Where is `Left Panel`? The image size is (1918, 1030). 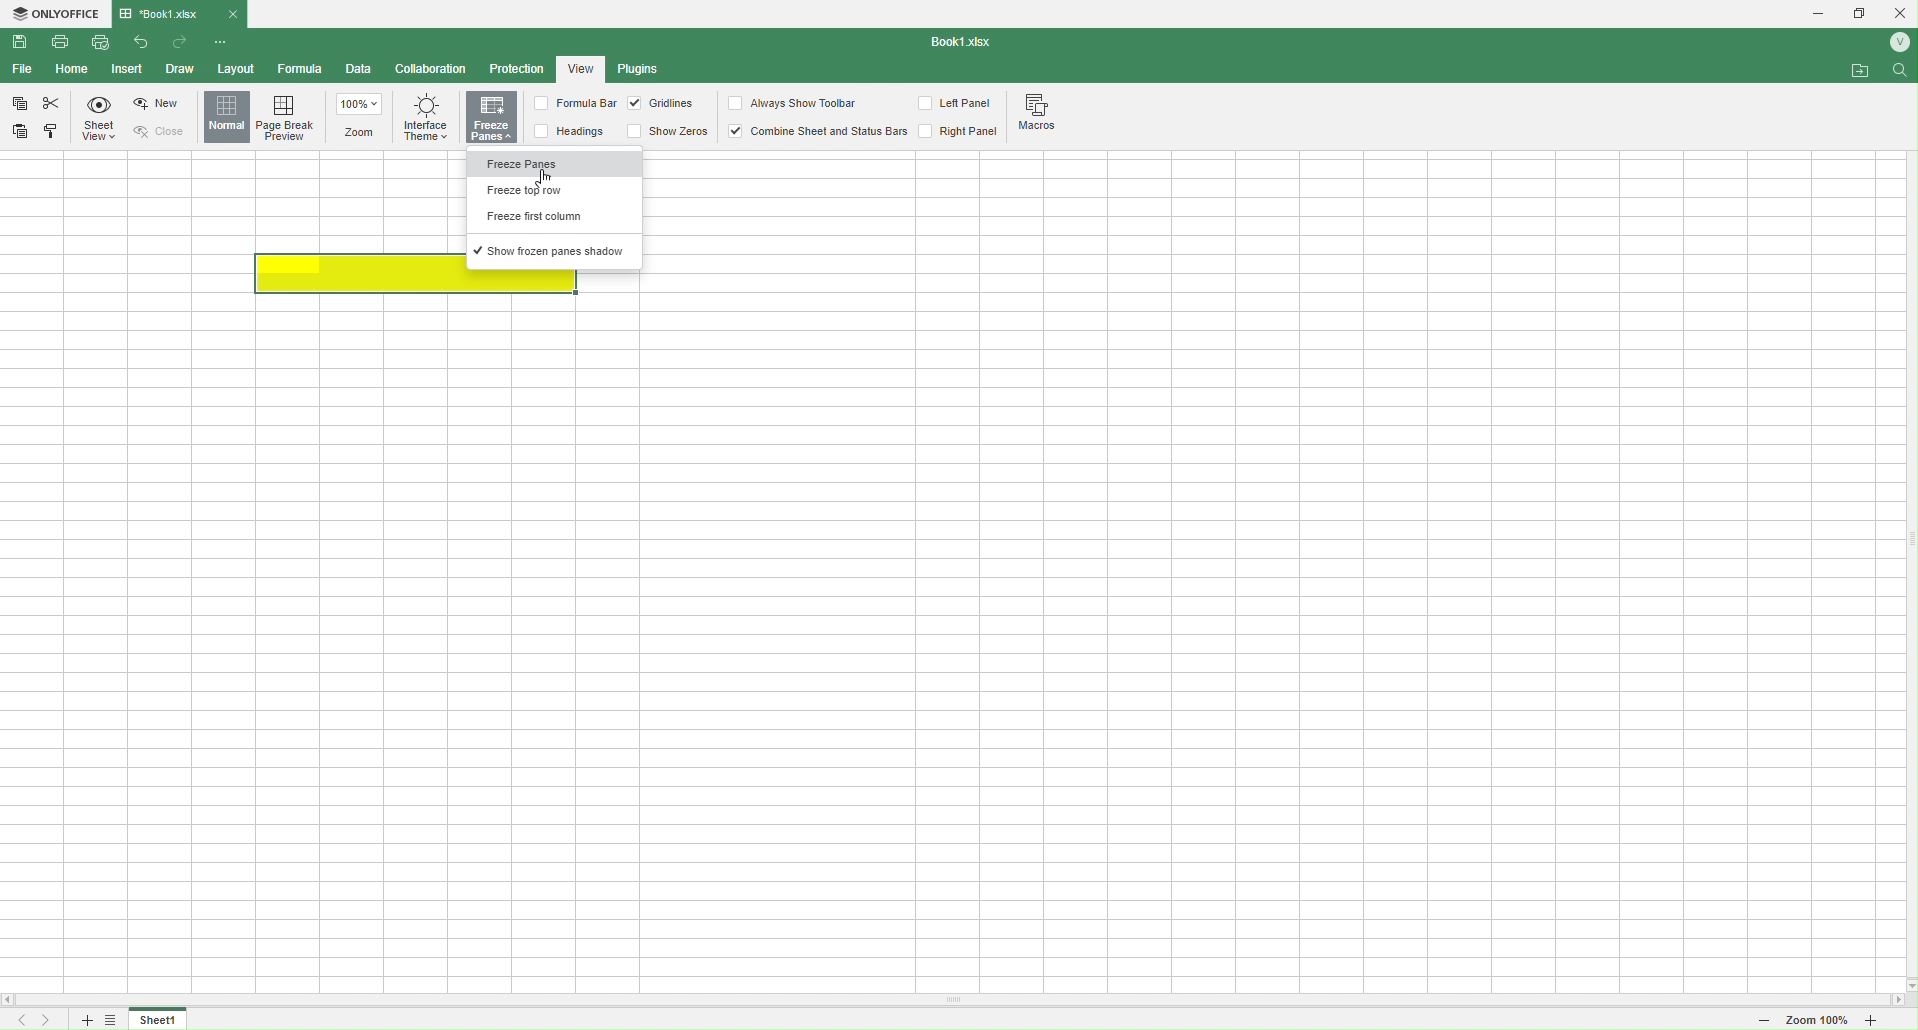 Left Panel is located at coordinates (958, 105).